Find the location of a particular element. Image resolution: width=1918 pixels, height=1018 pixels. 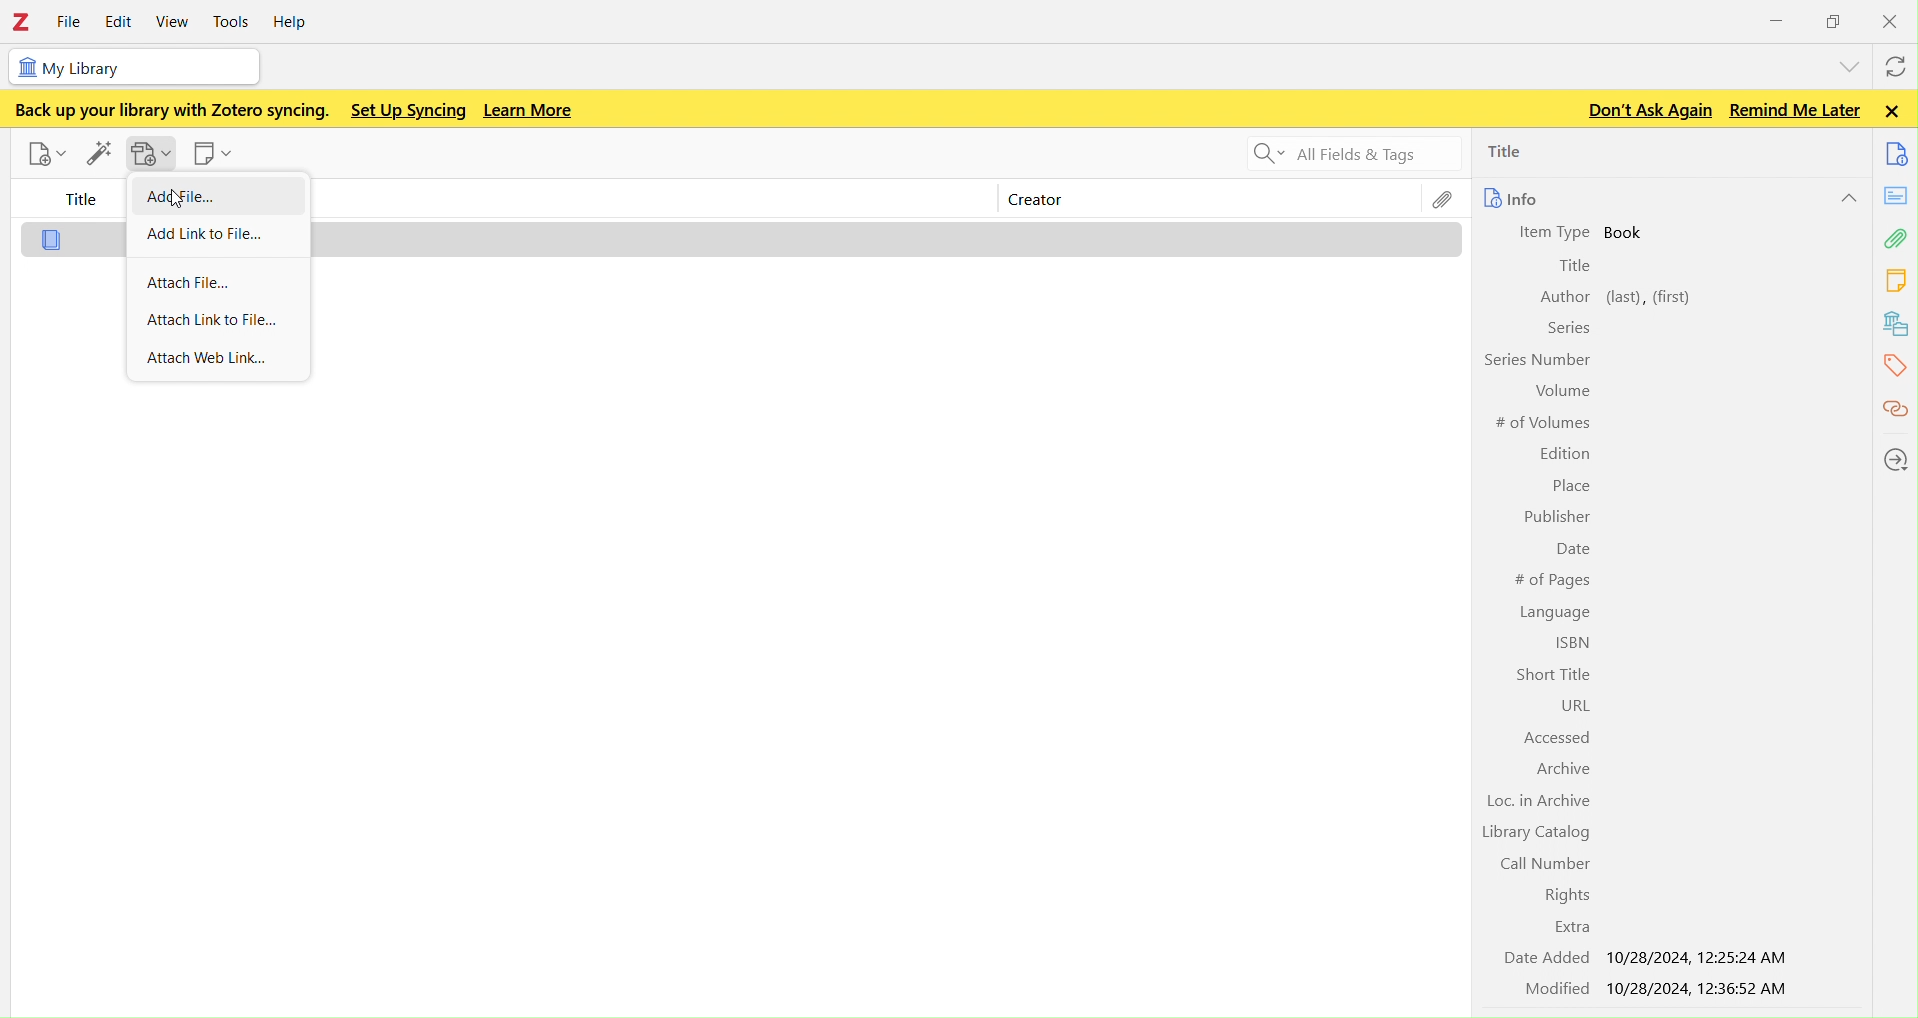

windows is located at coordinates (1835, 18).